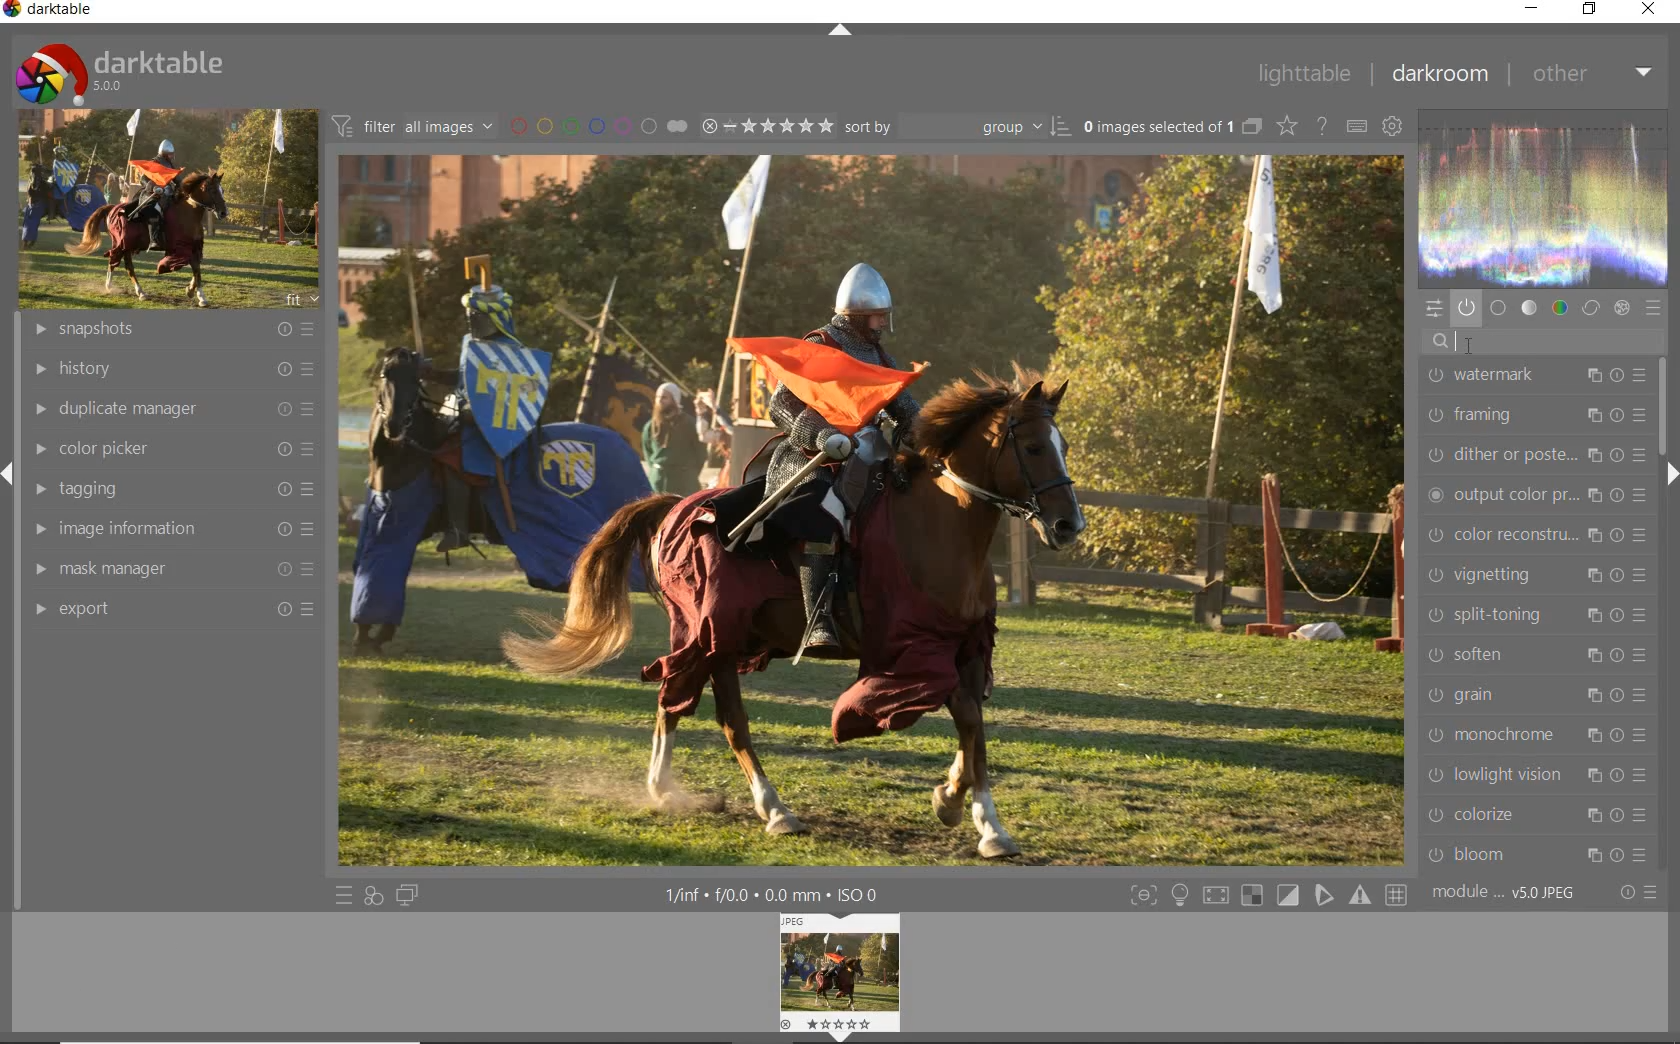 This screenshot has height=1044, width=1680. I want to click on search modules, so click(1537, 340).